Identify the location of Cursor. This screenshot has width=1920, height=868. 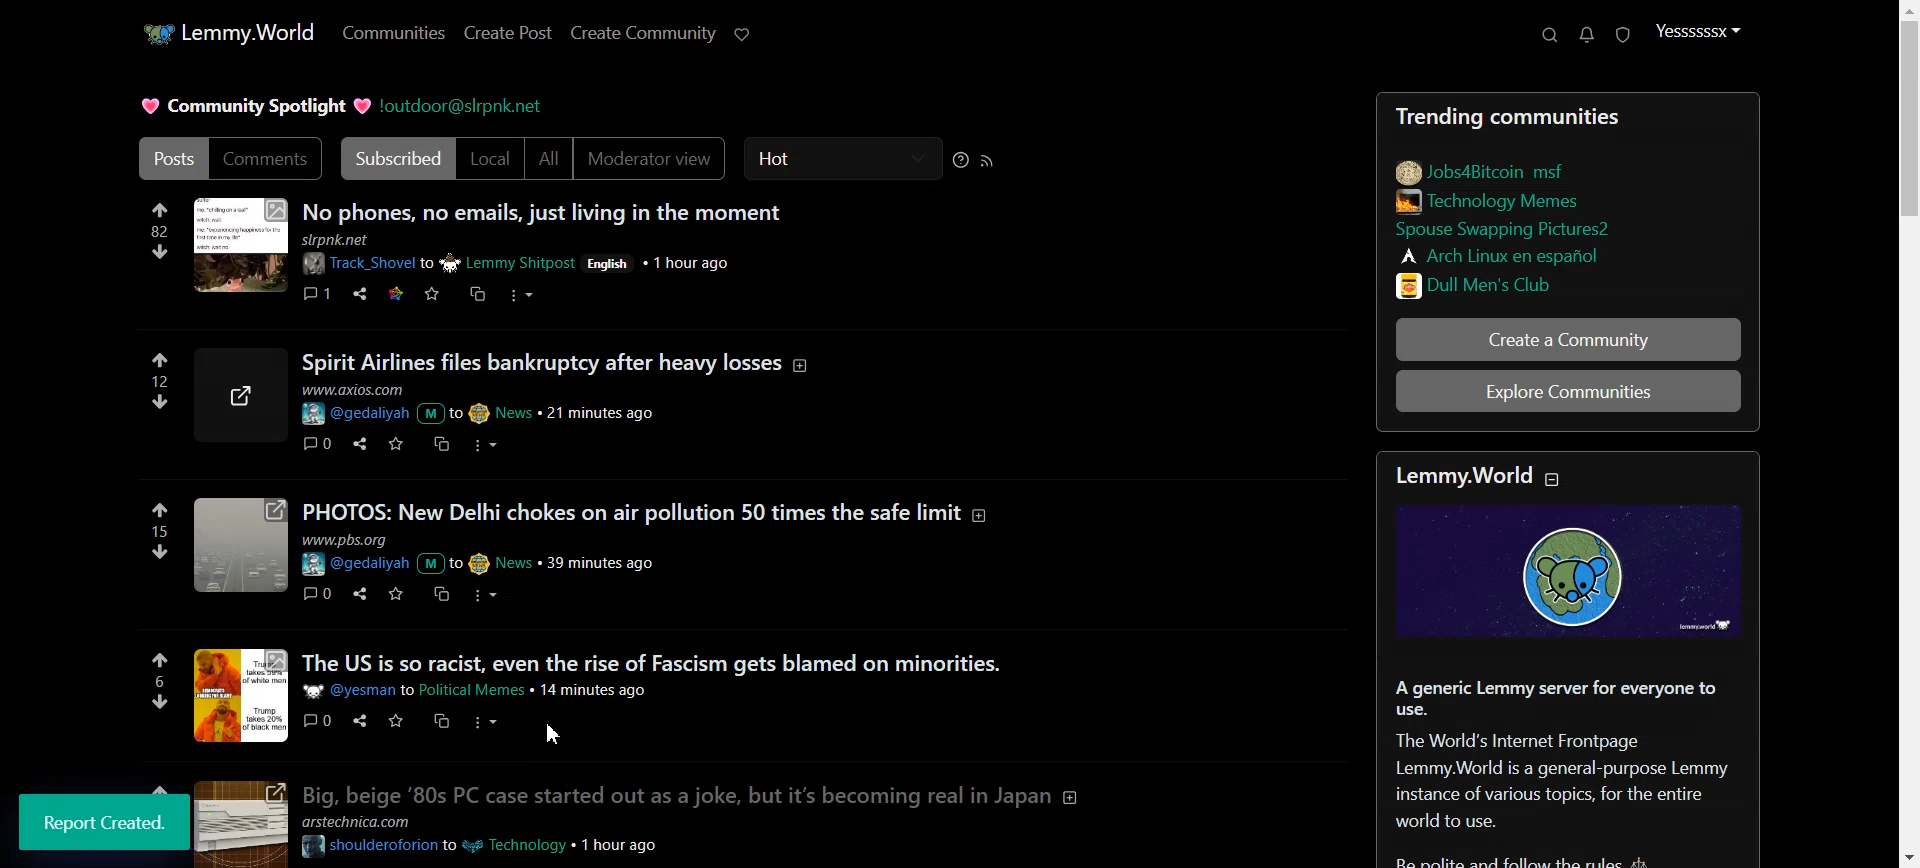
(554, 731).